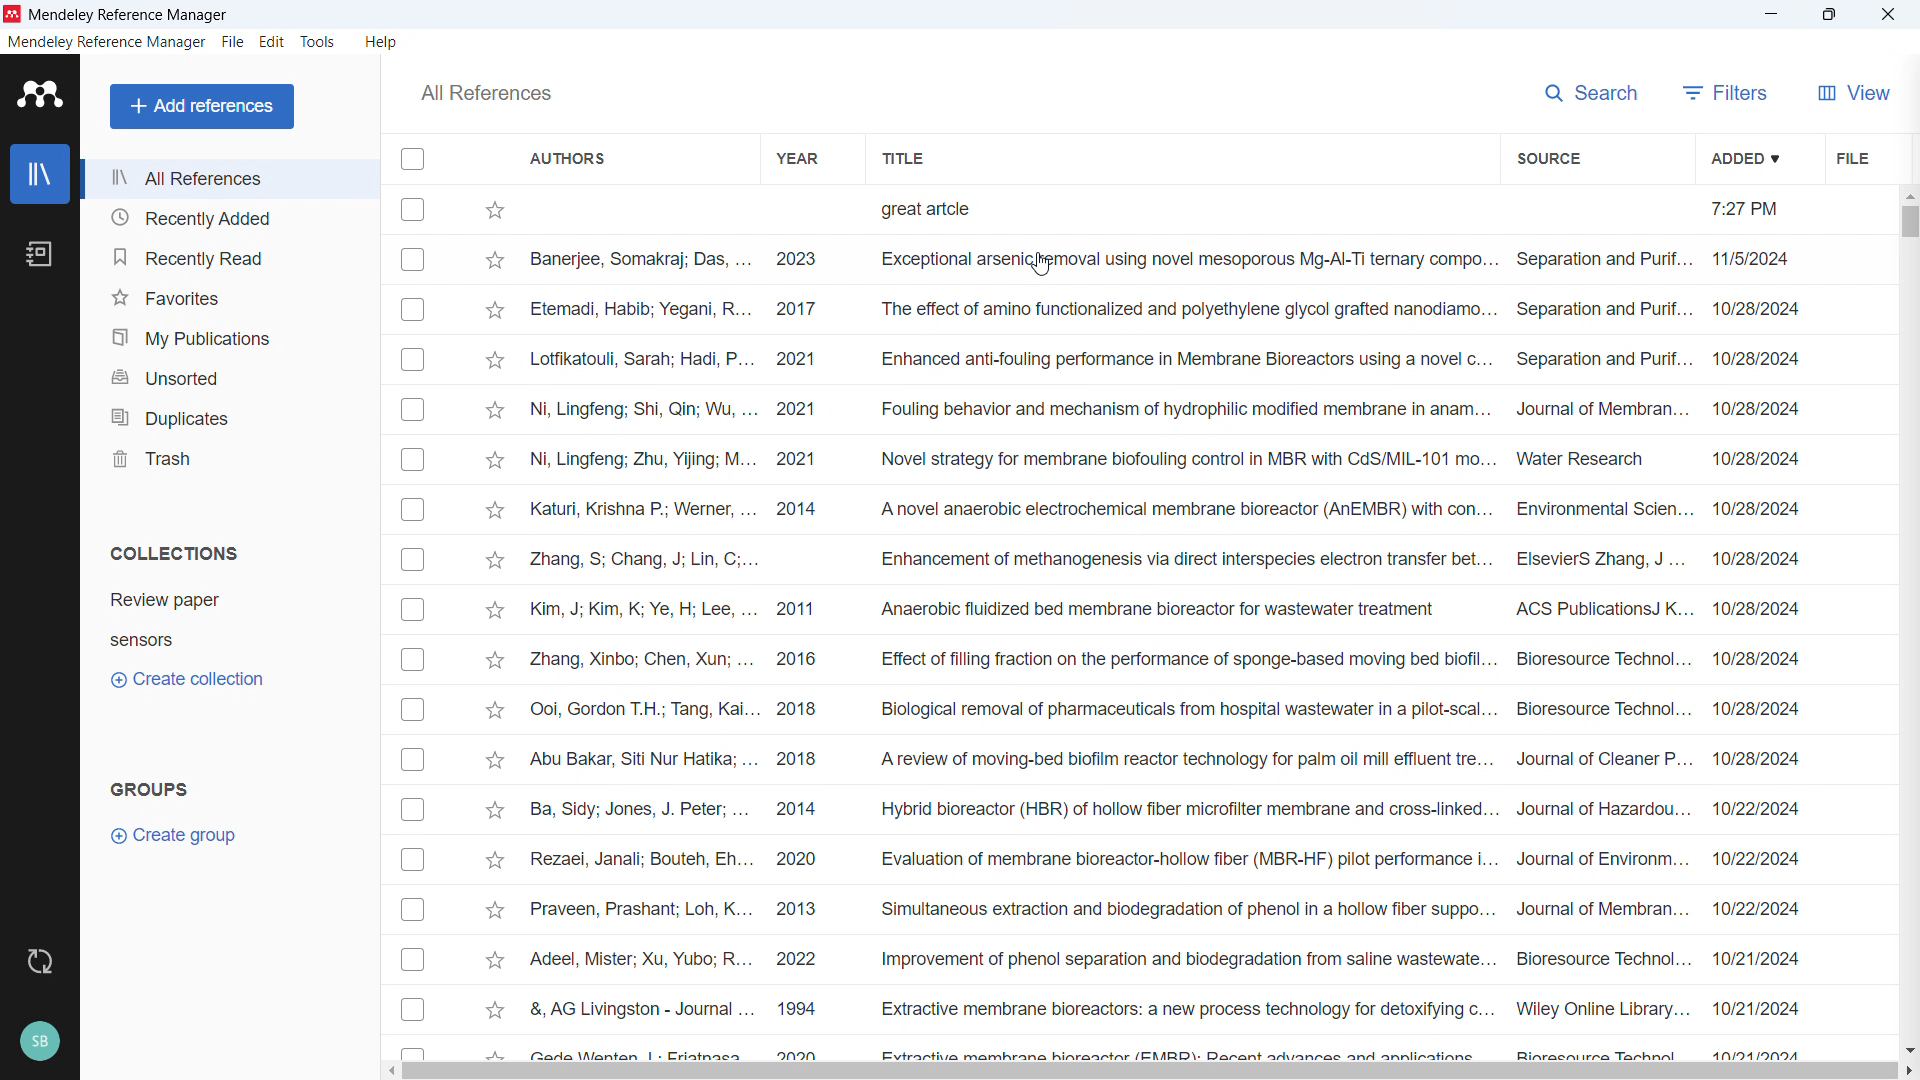  I want to click on Authors of individual entries , so click(641, 628).